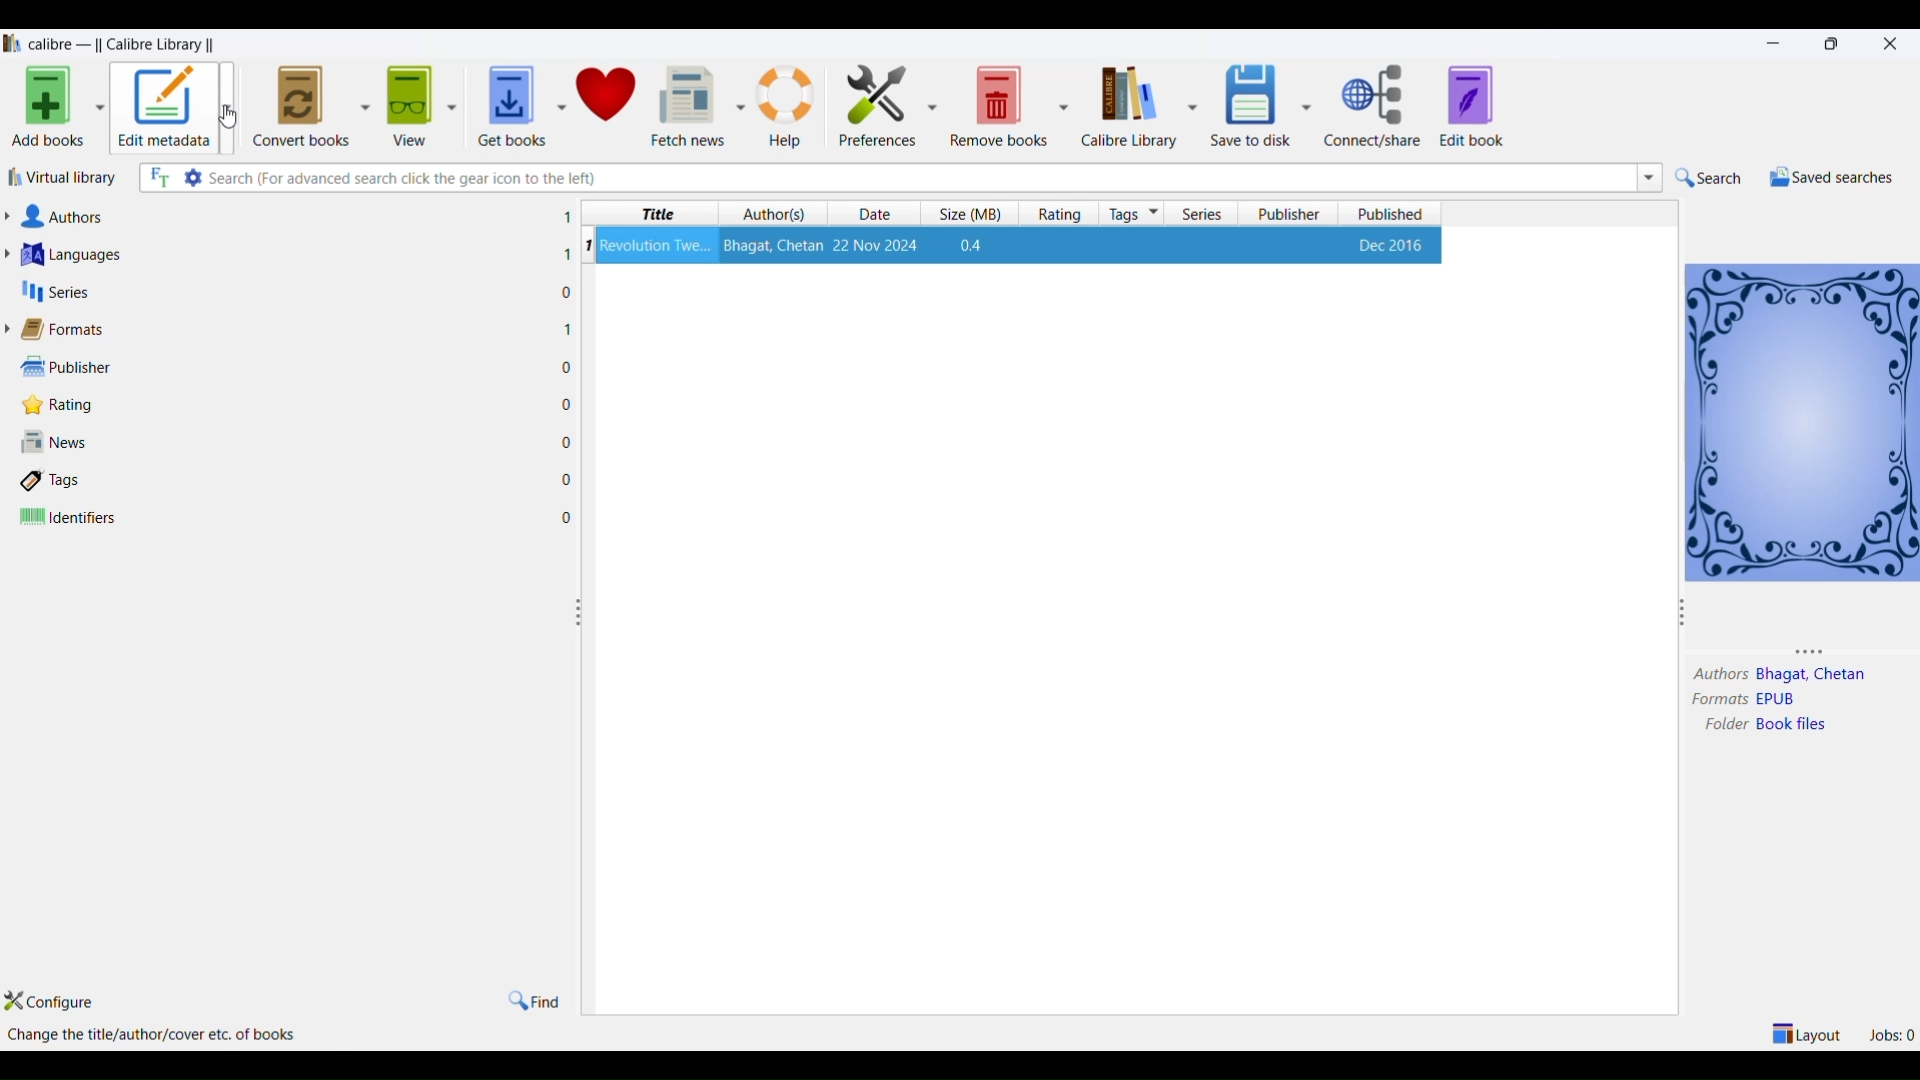 This screenshot has width=1920, height=1080. Describe the element at coordinates (69, 217) in the screenshot. I see `authors and number of authors` at that location.